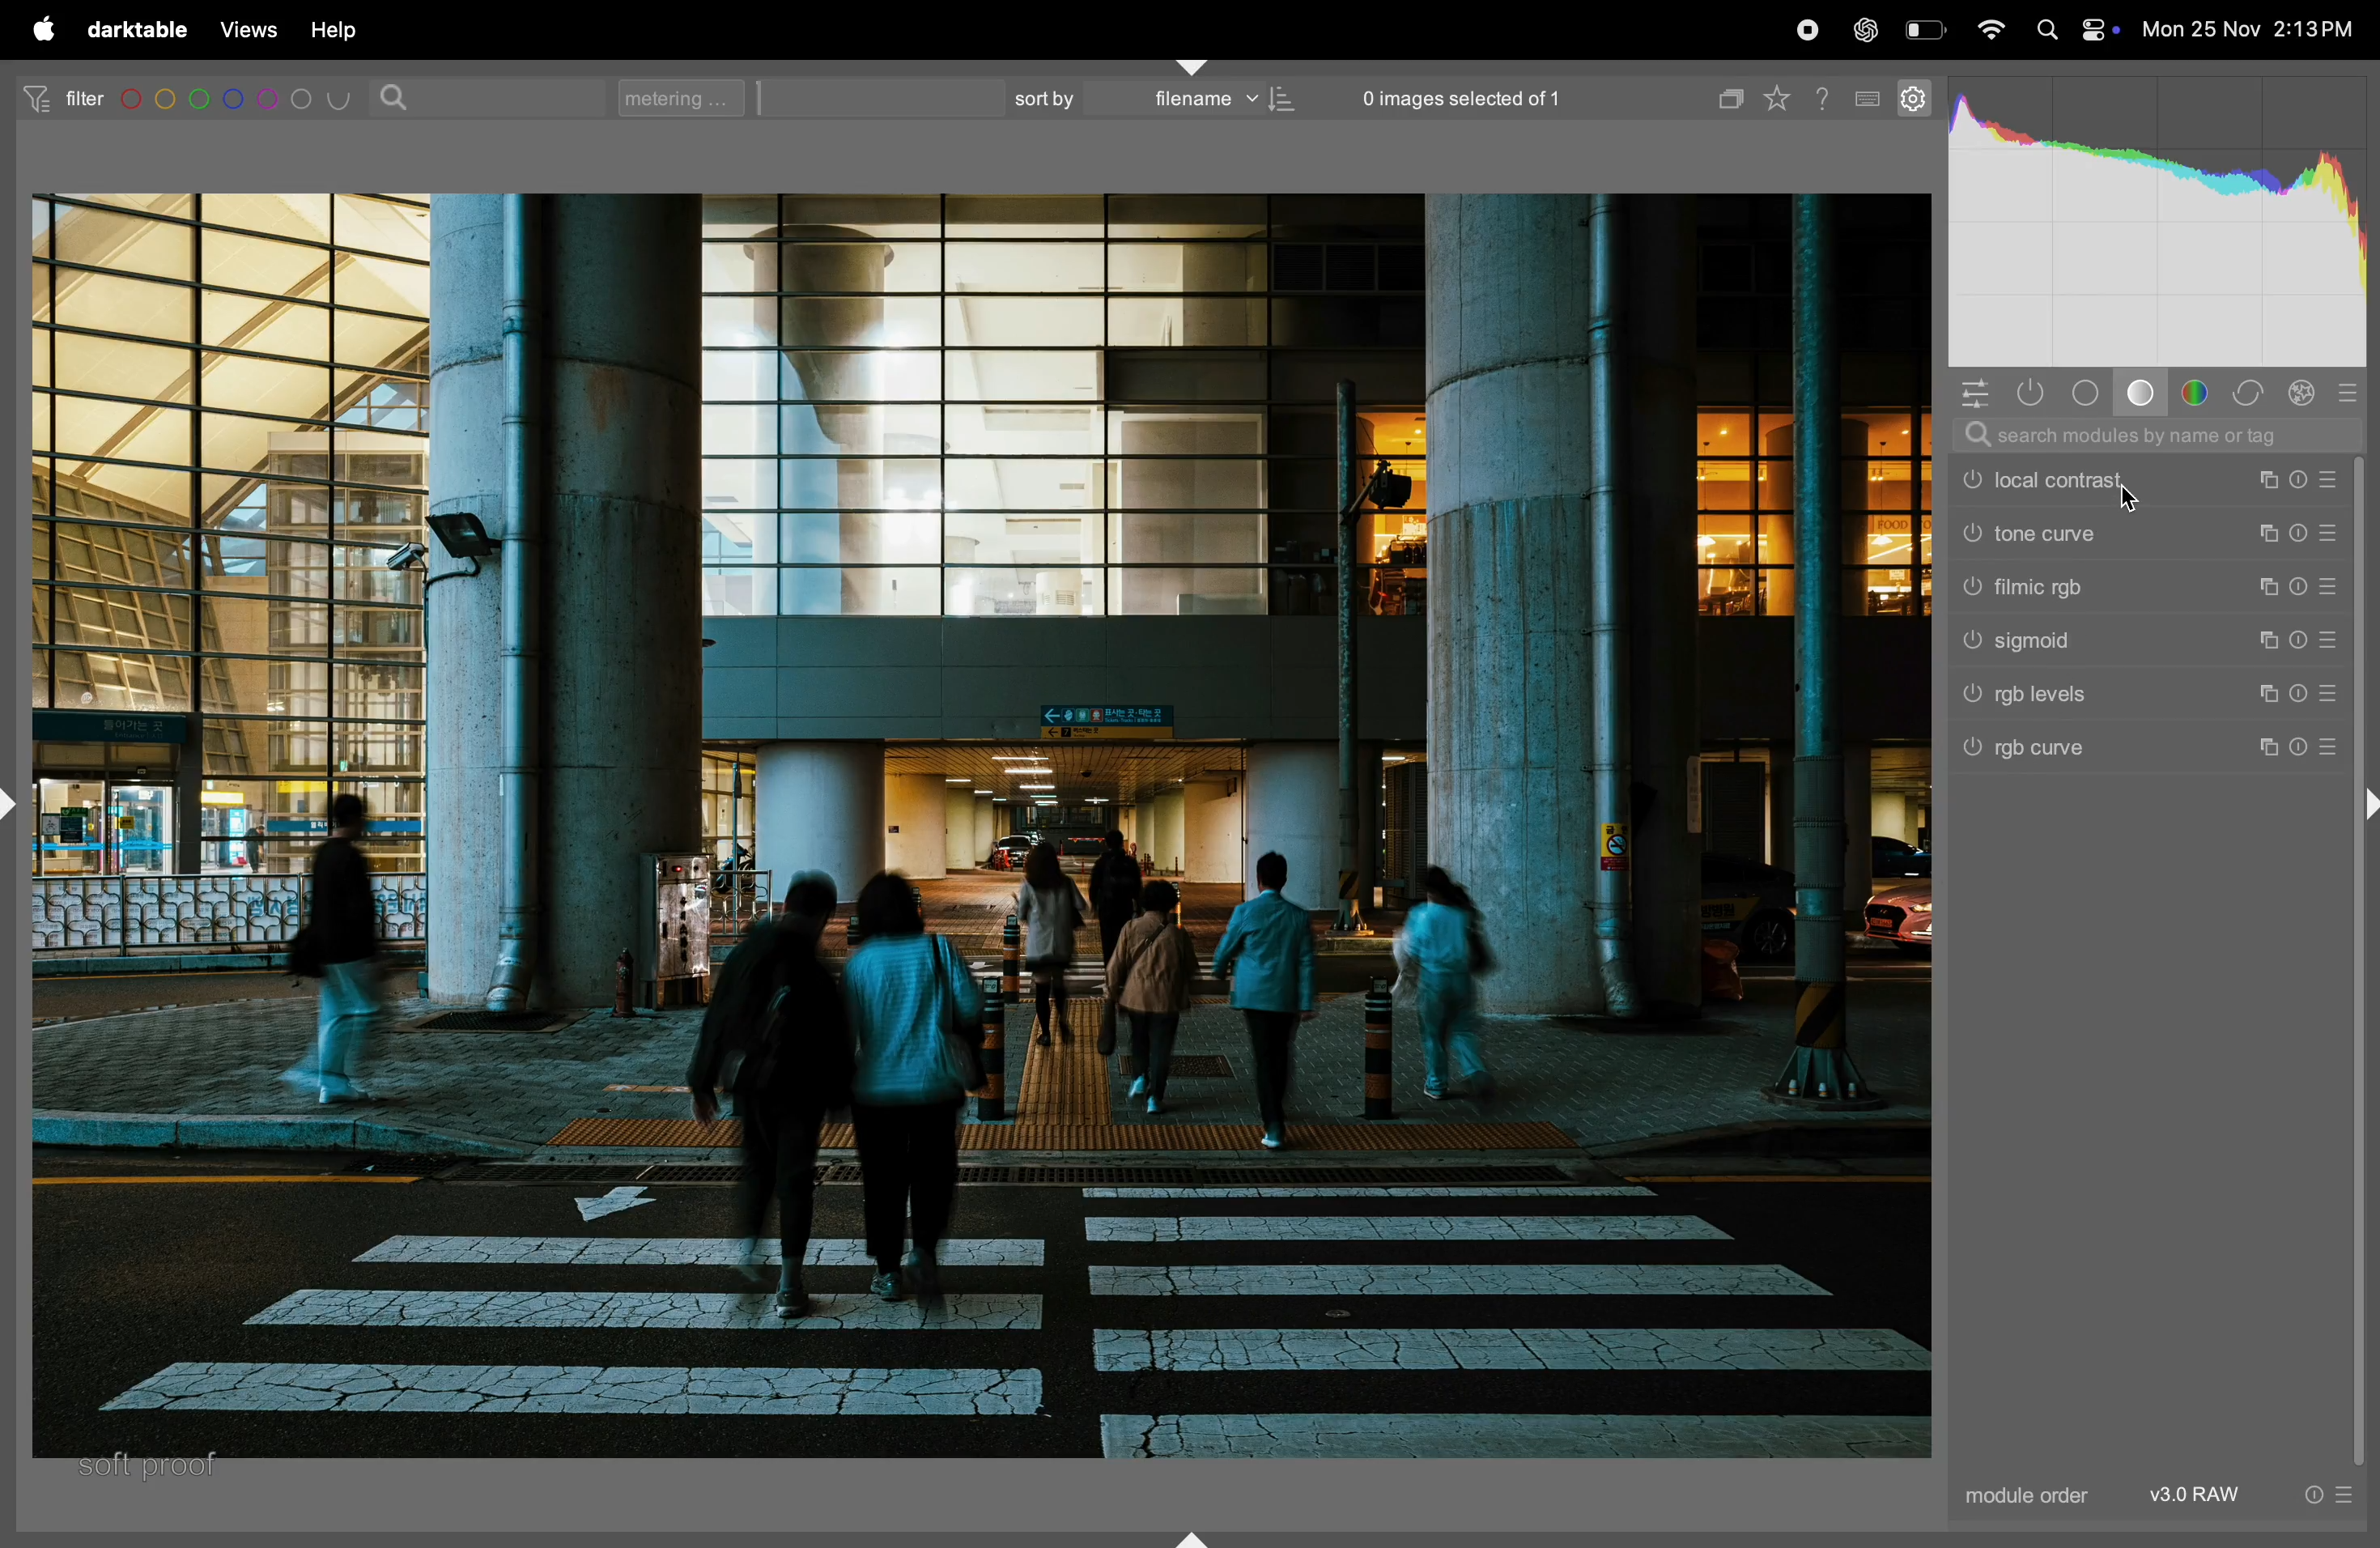 The height and width of the screenshot is (1548, 2380). I want to click on rgb curve switched off, so click(1970, 747).